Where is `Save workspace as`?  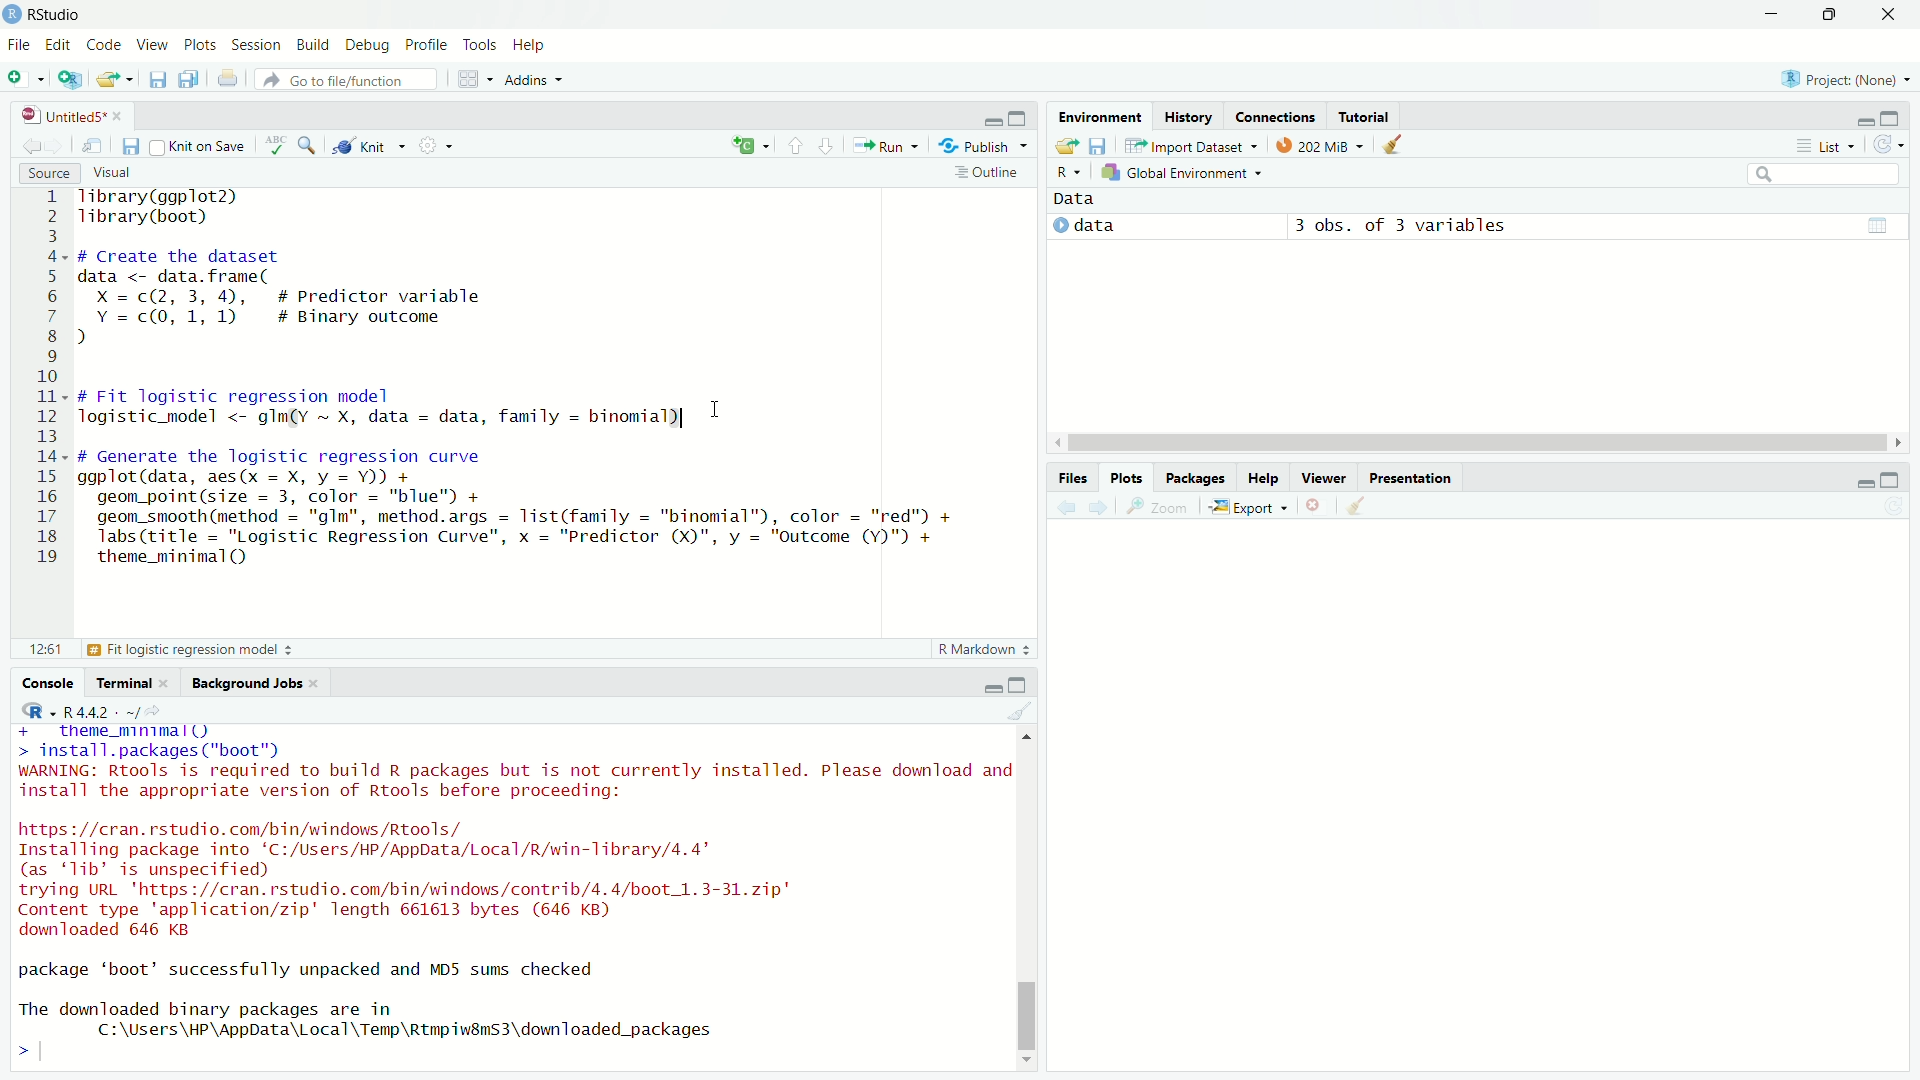
Save workspace as is located at coordinates (1099, 146).